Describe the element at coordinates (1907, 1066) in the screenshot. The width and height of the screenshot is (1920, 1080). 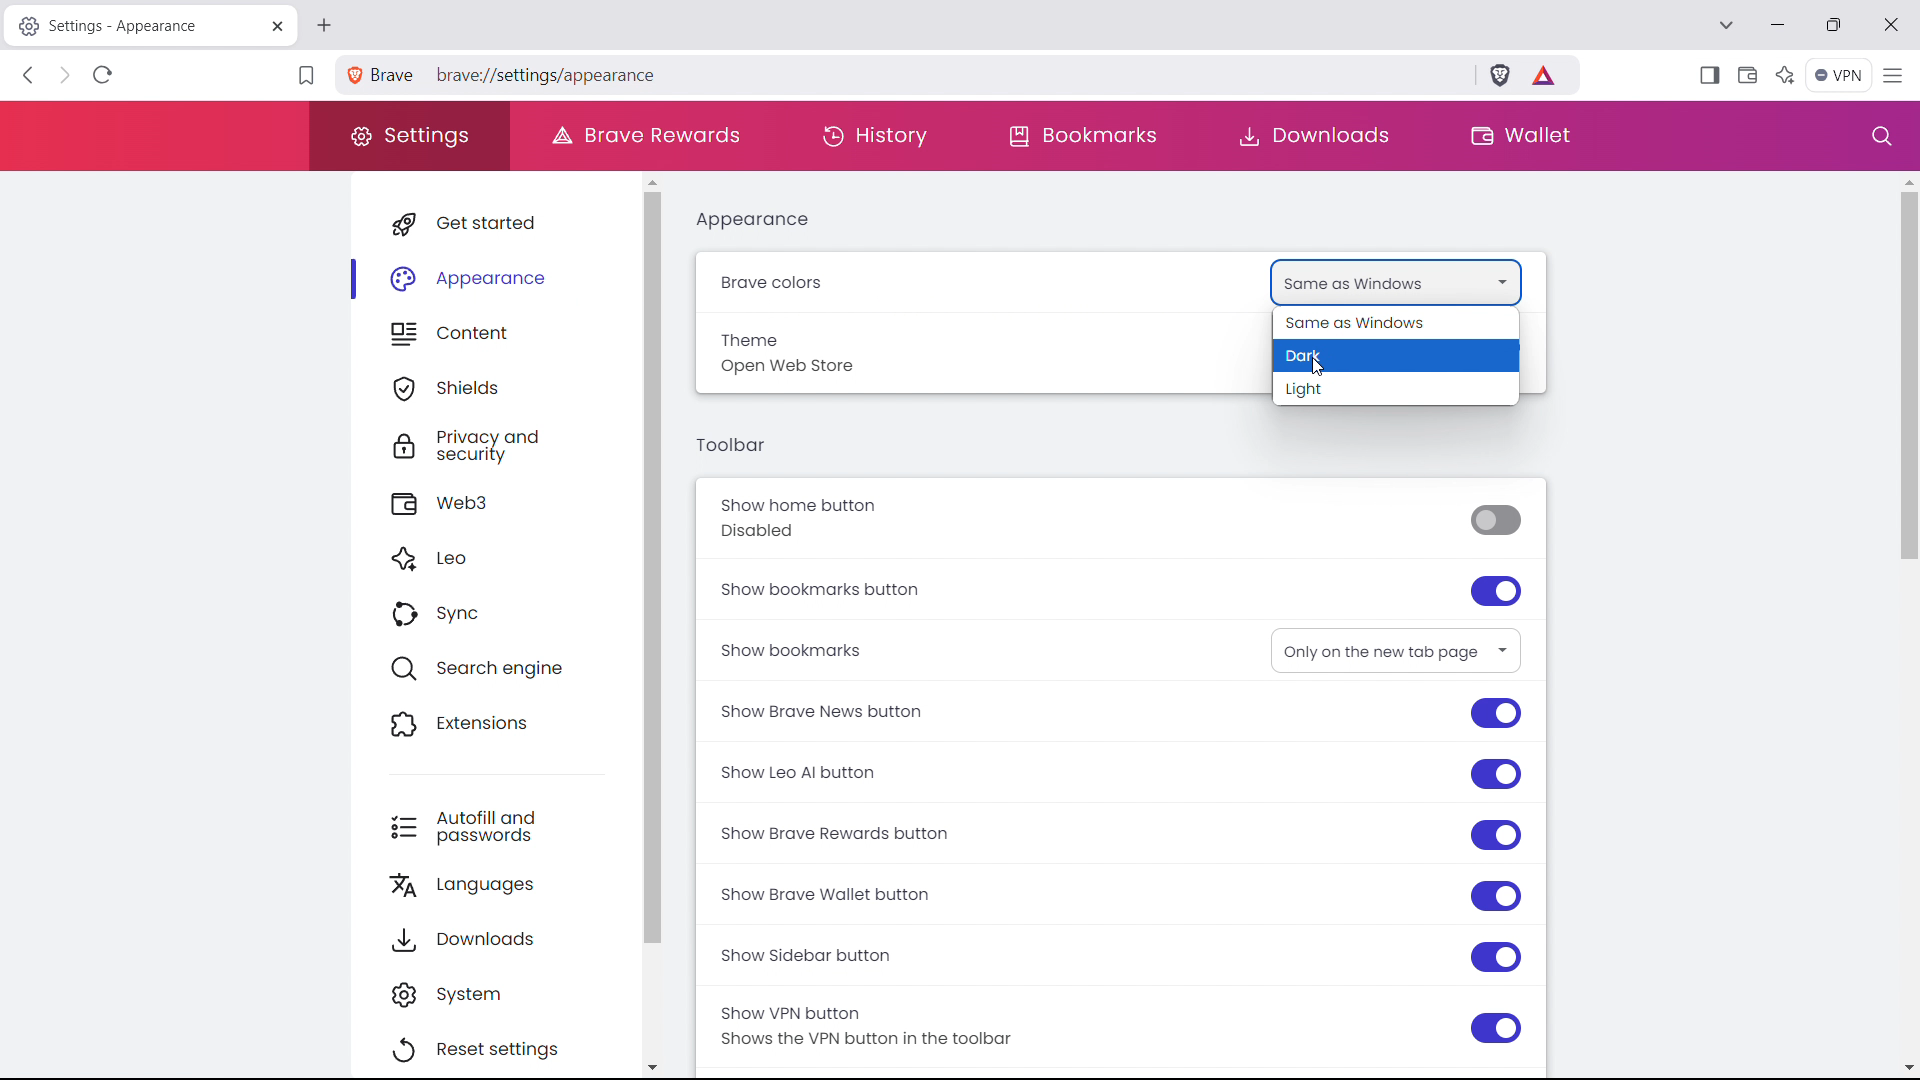
I see `scroll down` at that location.